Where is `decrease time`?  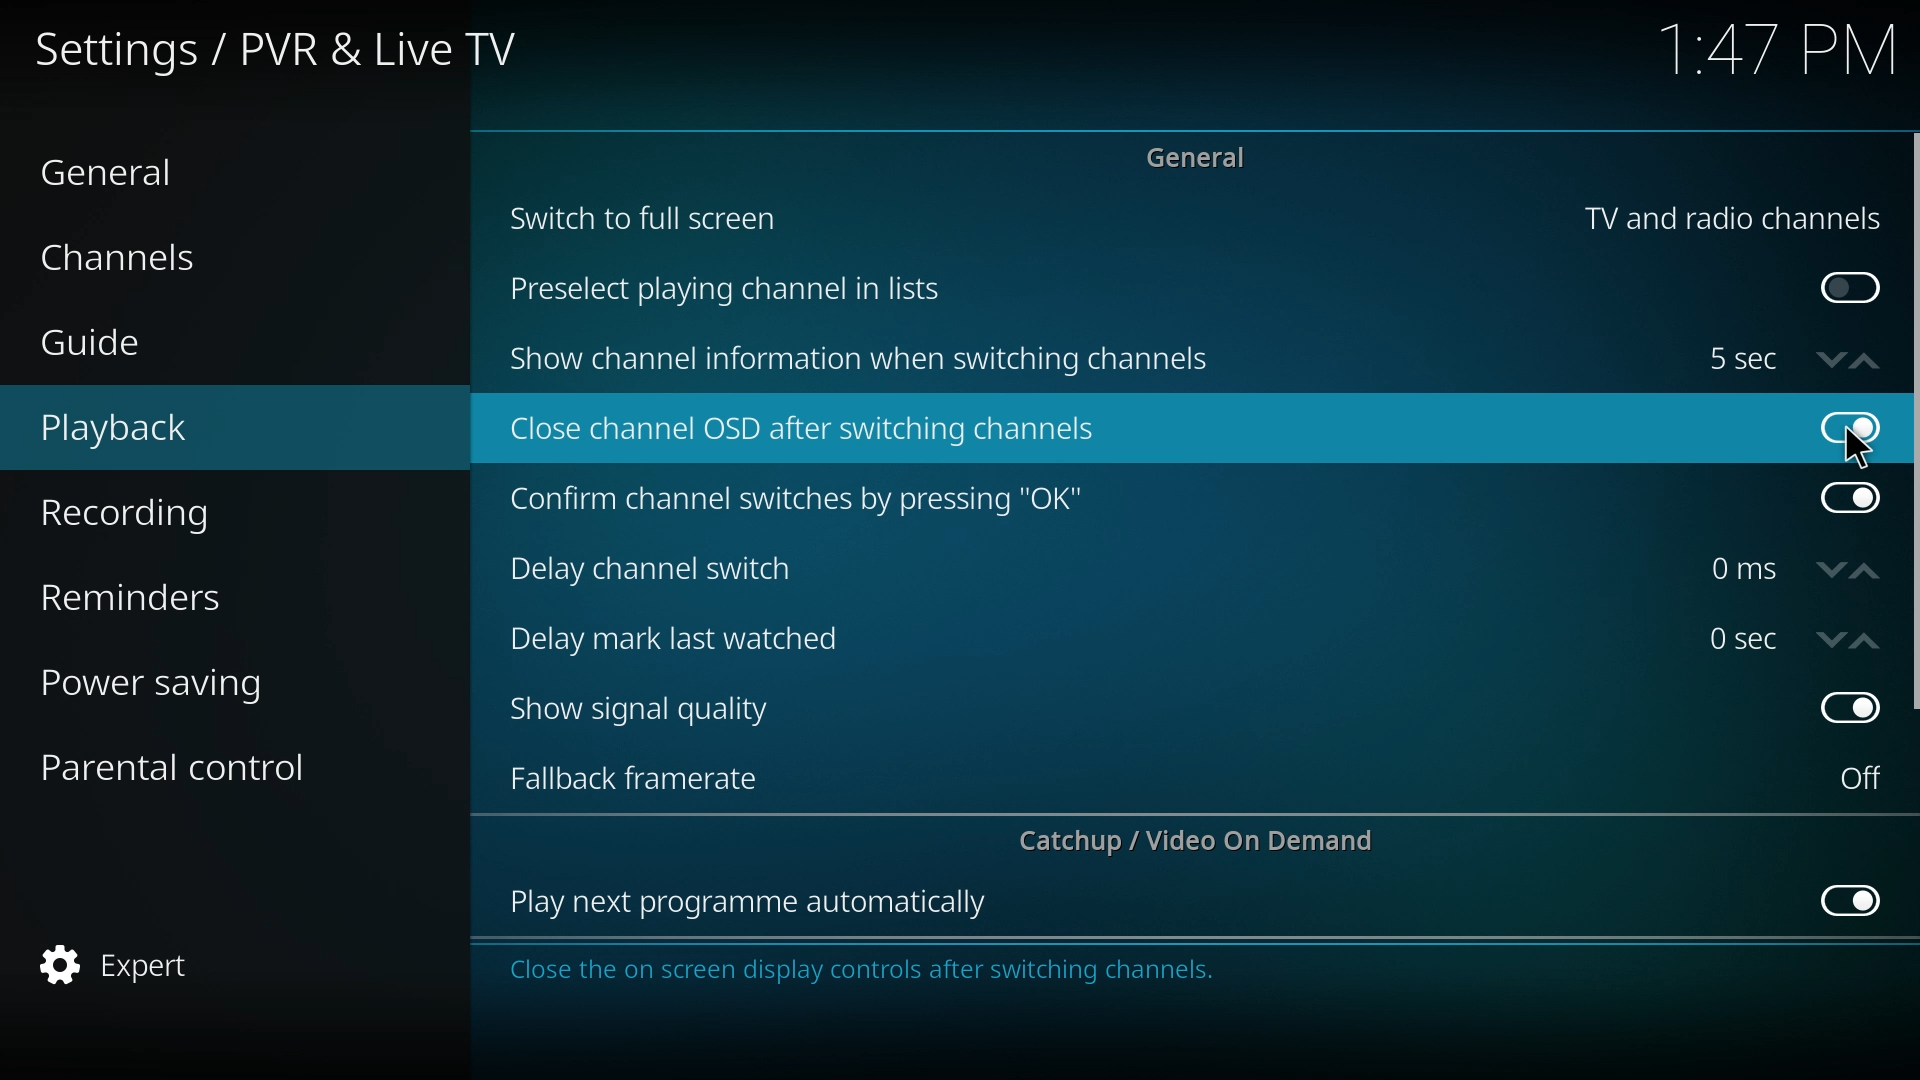 decrease time is located at coordinates (1832, 640).